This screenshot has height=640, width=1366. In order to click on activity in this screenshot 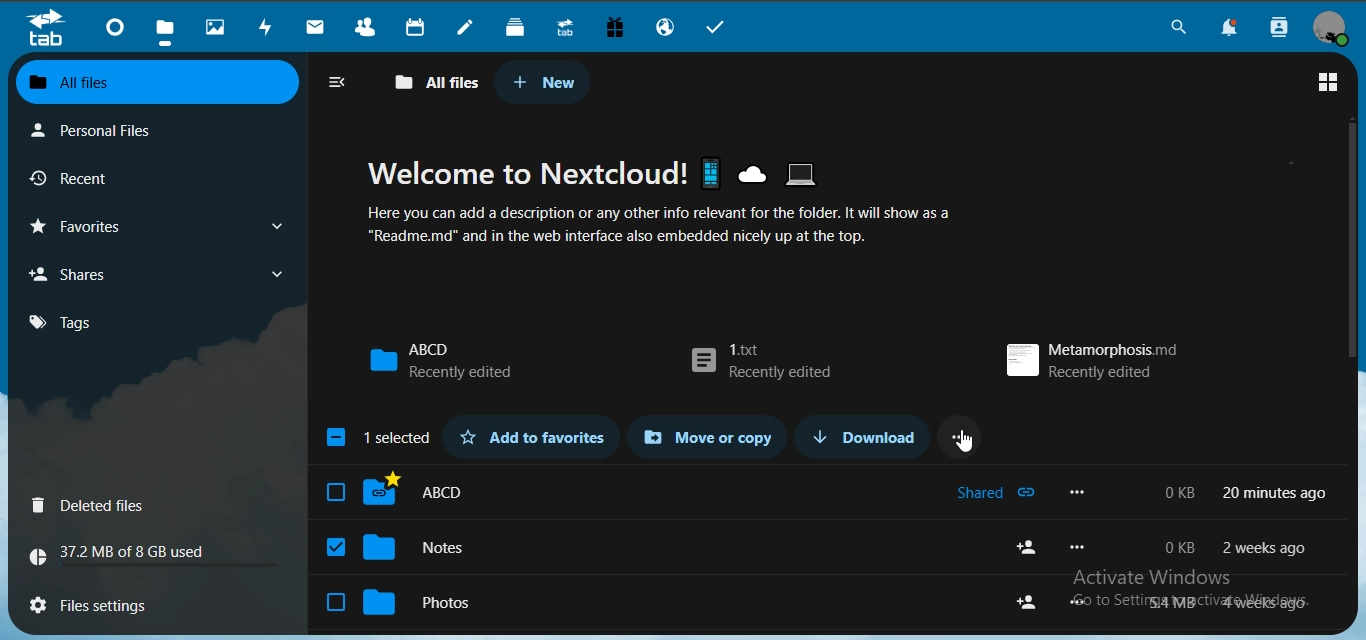, I will do `click(270, 27)`.